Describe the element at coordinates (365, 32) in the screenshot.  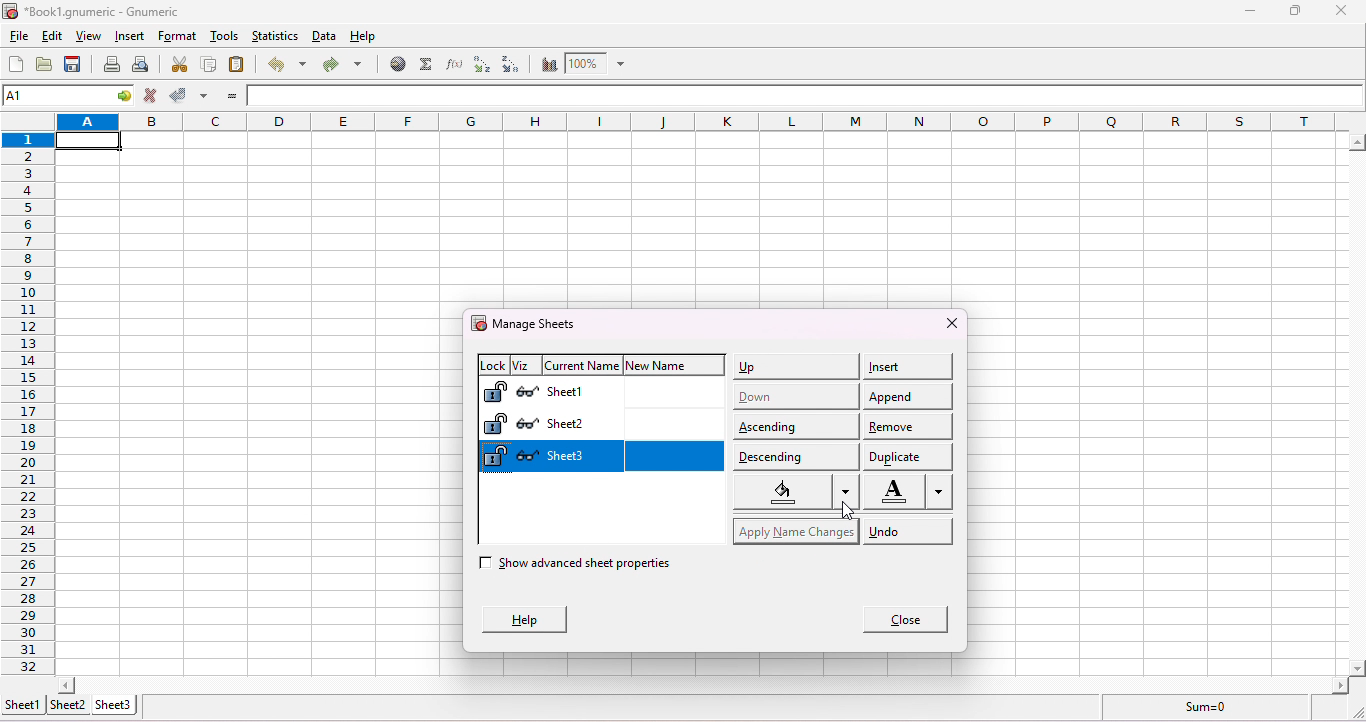
I see `help` at that location.